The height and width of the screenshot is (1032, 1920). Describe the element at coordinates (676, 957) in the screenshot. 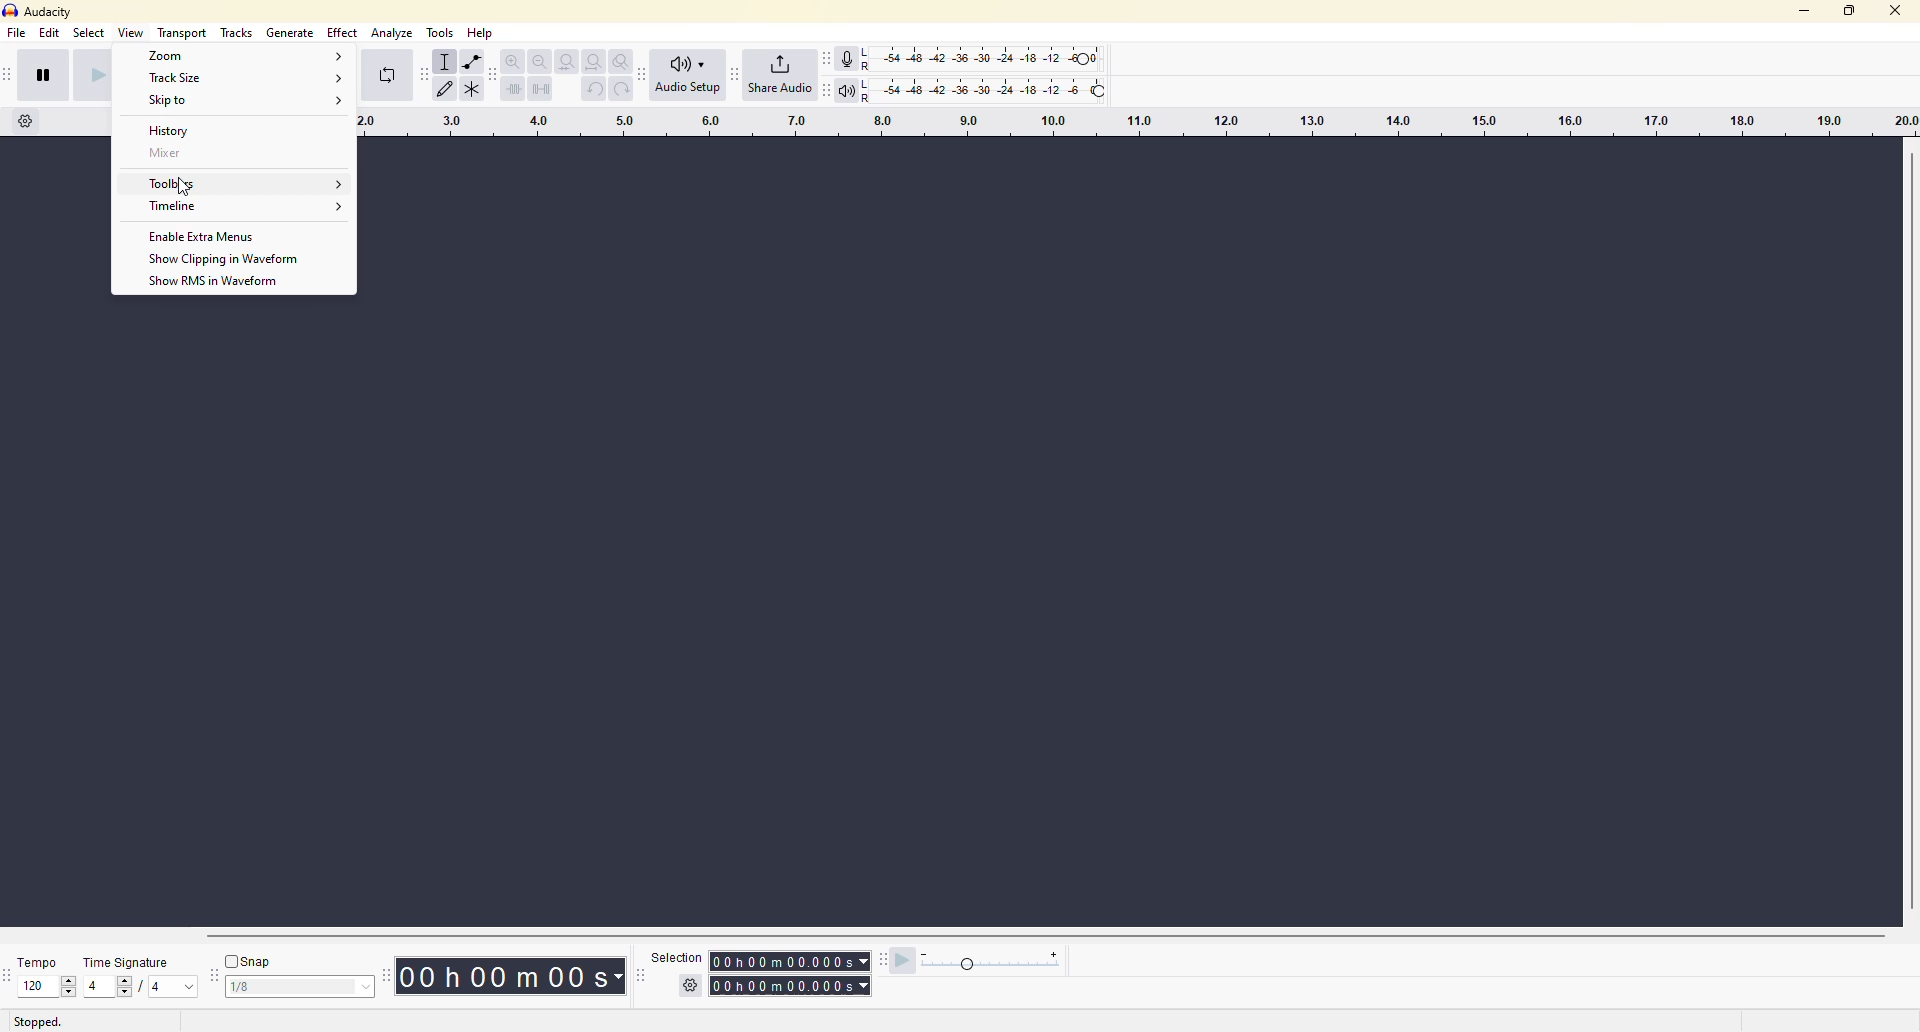

I see `selection` at that location.